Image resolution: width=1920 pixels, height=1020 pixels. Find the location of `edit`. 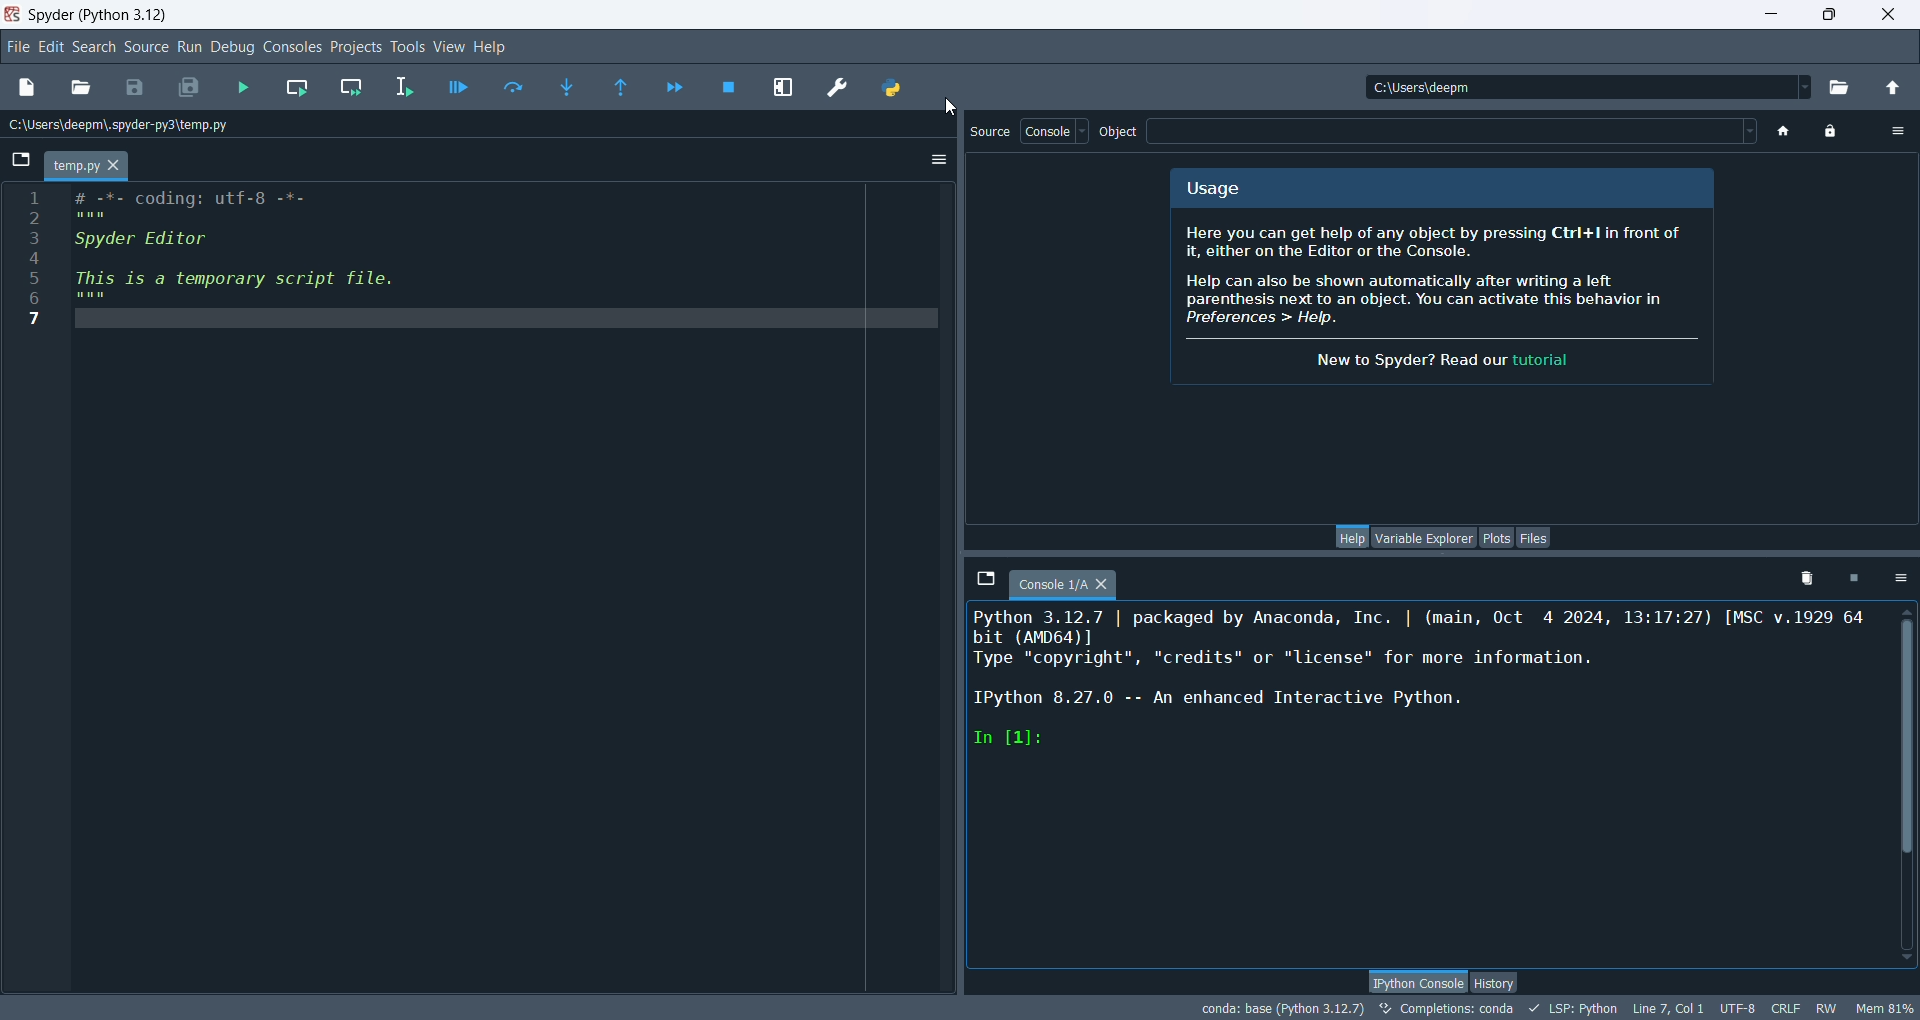

edit is located at coordinates (54, 47).